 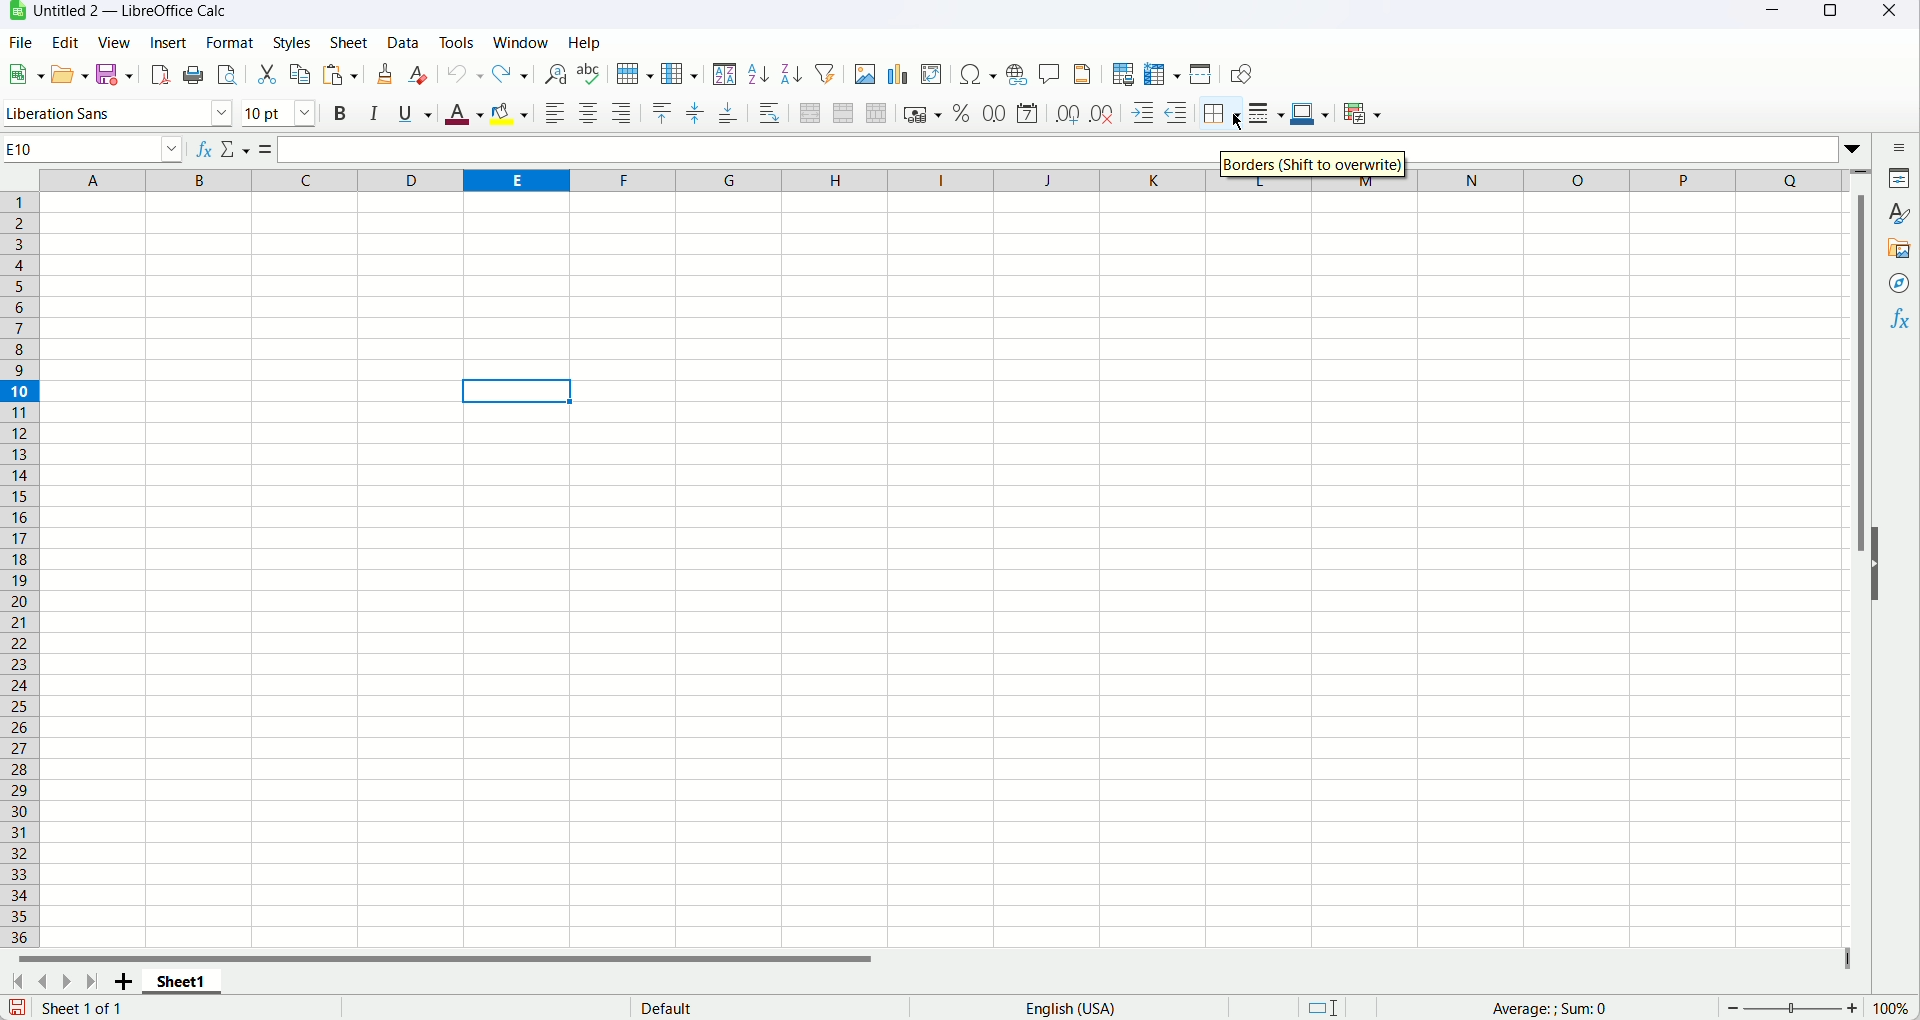 What do you see at coordinates (465, 74) in the screenshot?
I see `Undo` at bounding box center [465, 74].